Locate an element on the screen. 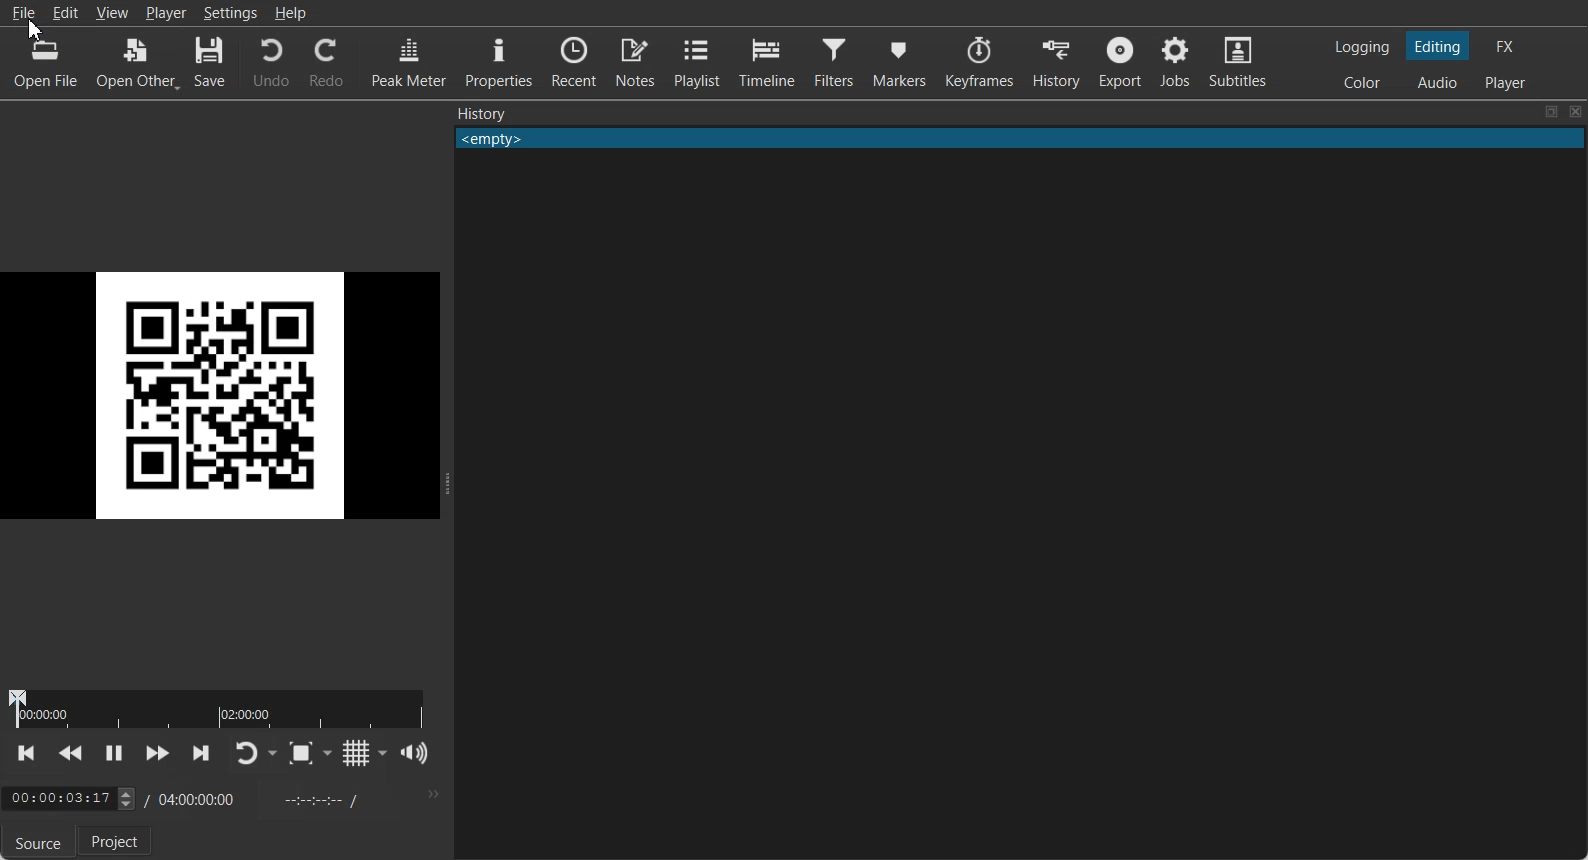 The image size is (1588, 860). Help is located at coordinates (290, 12).